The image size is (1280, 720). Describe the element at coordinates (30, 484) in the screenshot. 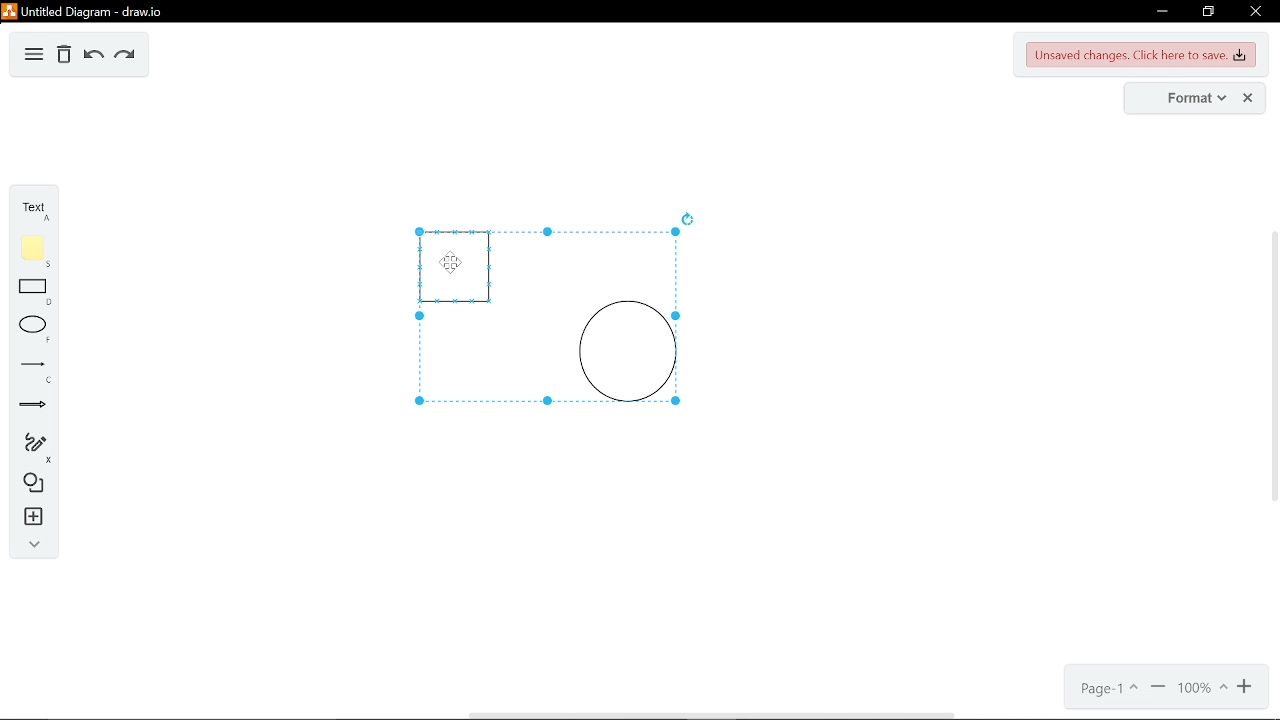

I see `shapes` at that location.